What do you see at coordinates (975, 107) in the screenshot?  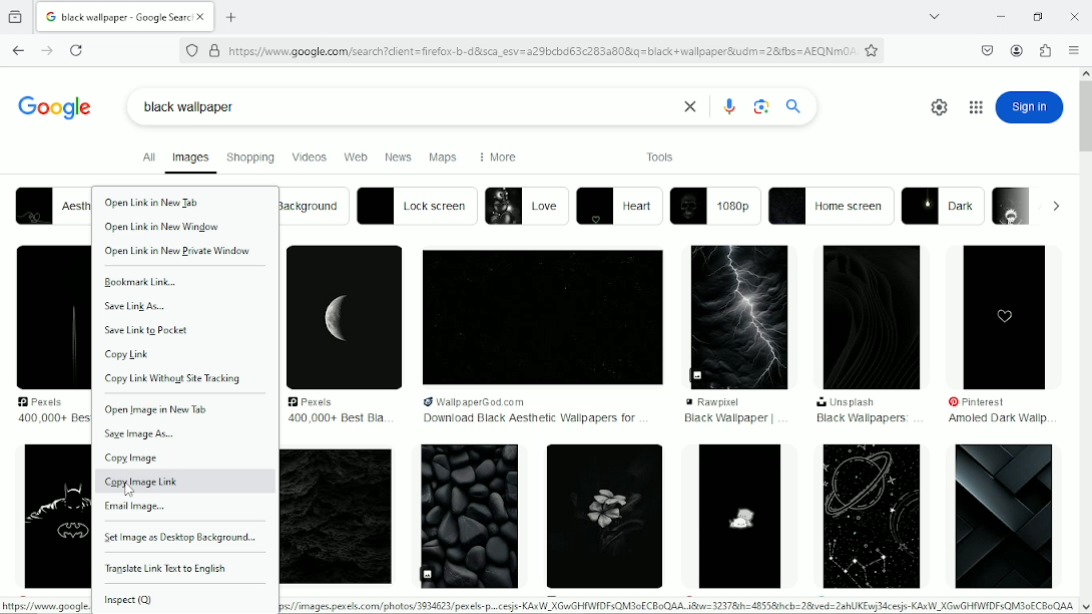 I see `google apps` at bounding box center [975, 107].